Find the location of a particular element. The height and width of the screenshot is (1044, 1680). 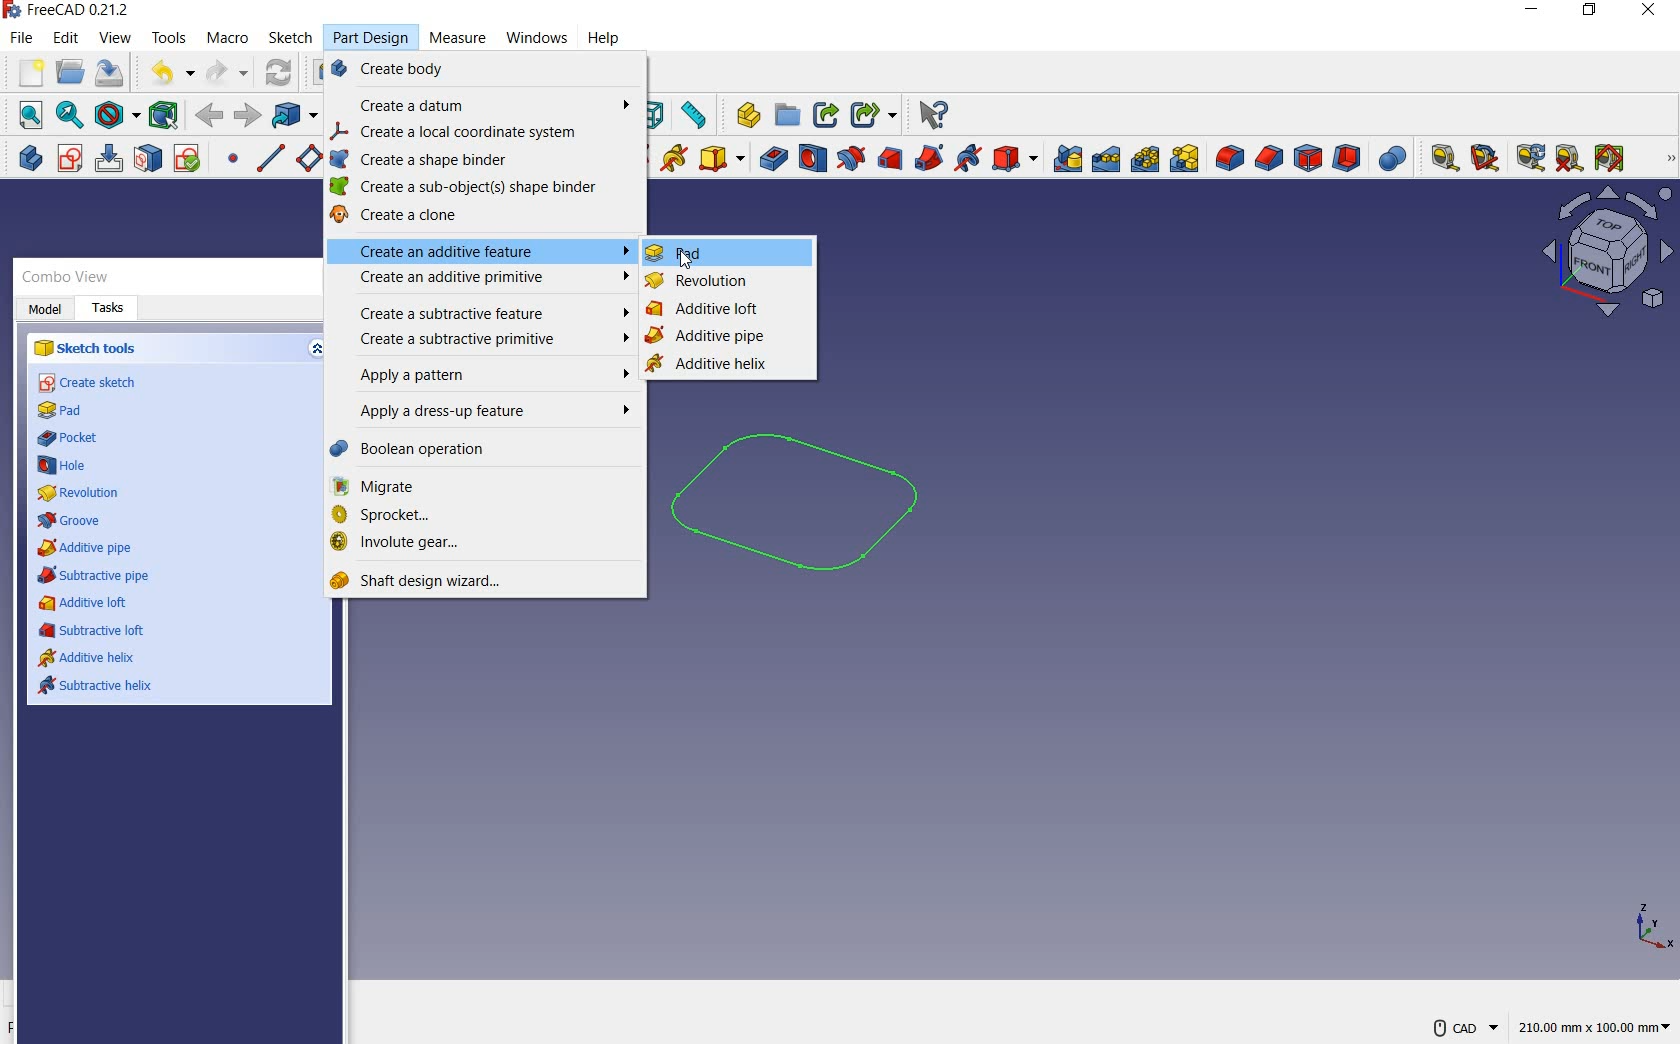

create a datum line is located at coordinates (270, 158).